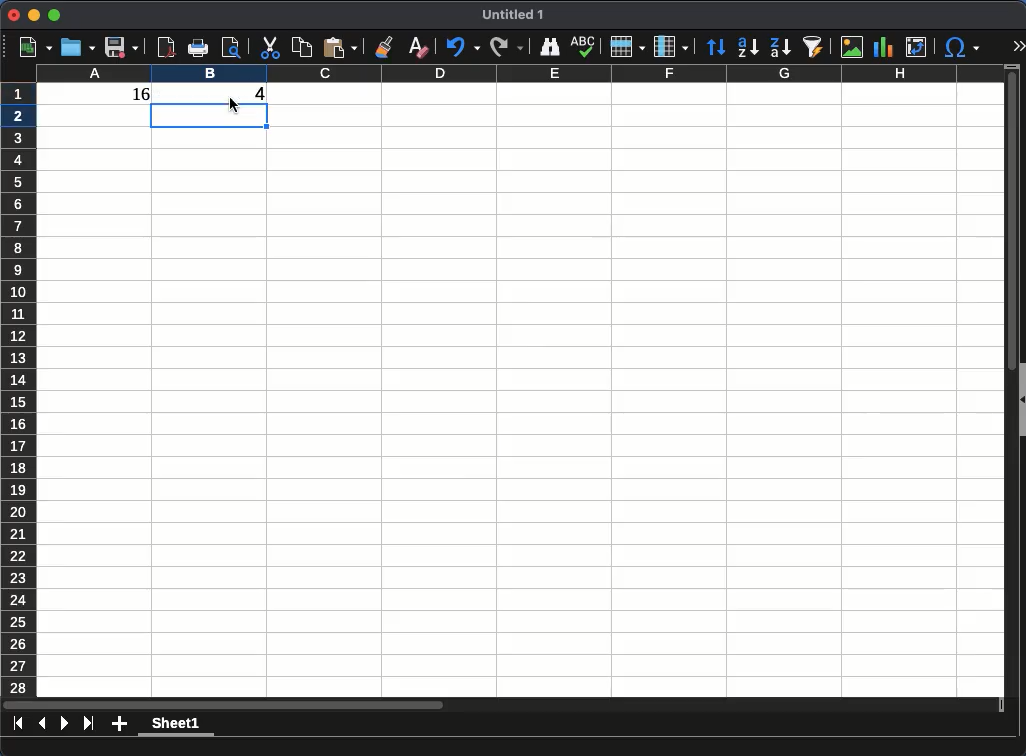  I want to click on add sheet, so click(119, 725).